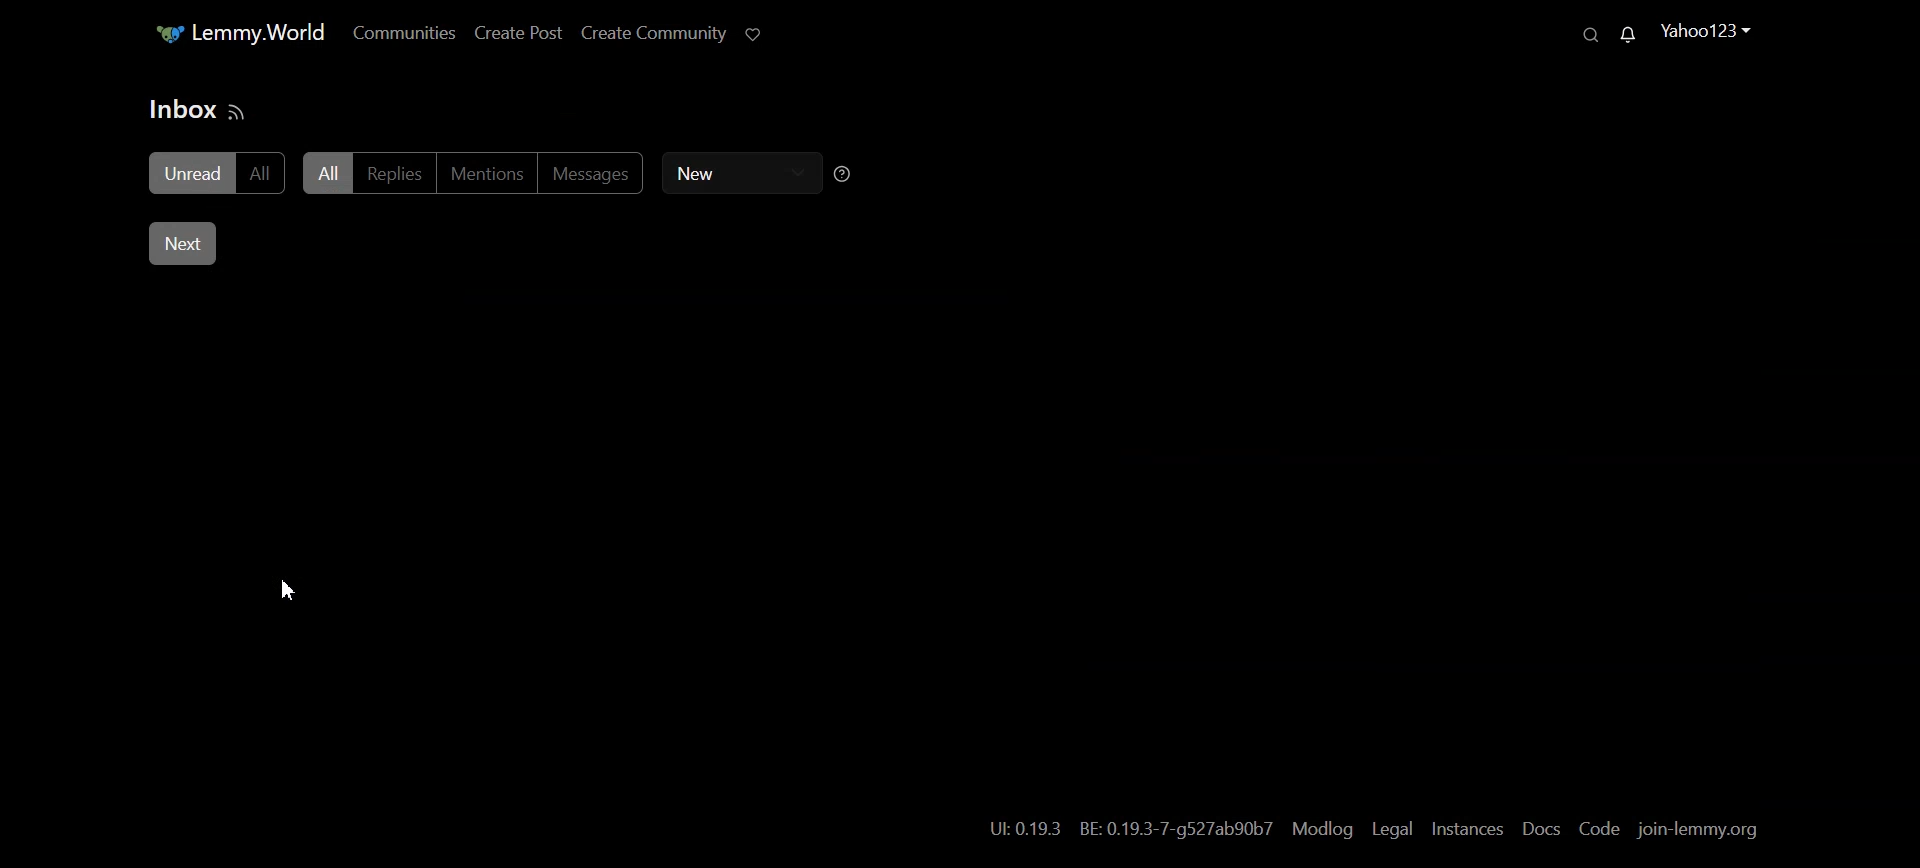 Image resolution: width=1920 pixels, height=868 pixels. What do you see at coordinates (396, 172) in the screenshot?
I see `Replies` at bounding box center [396, 172].